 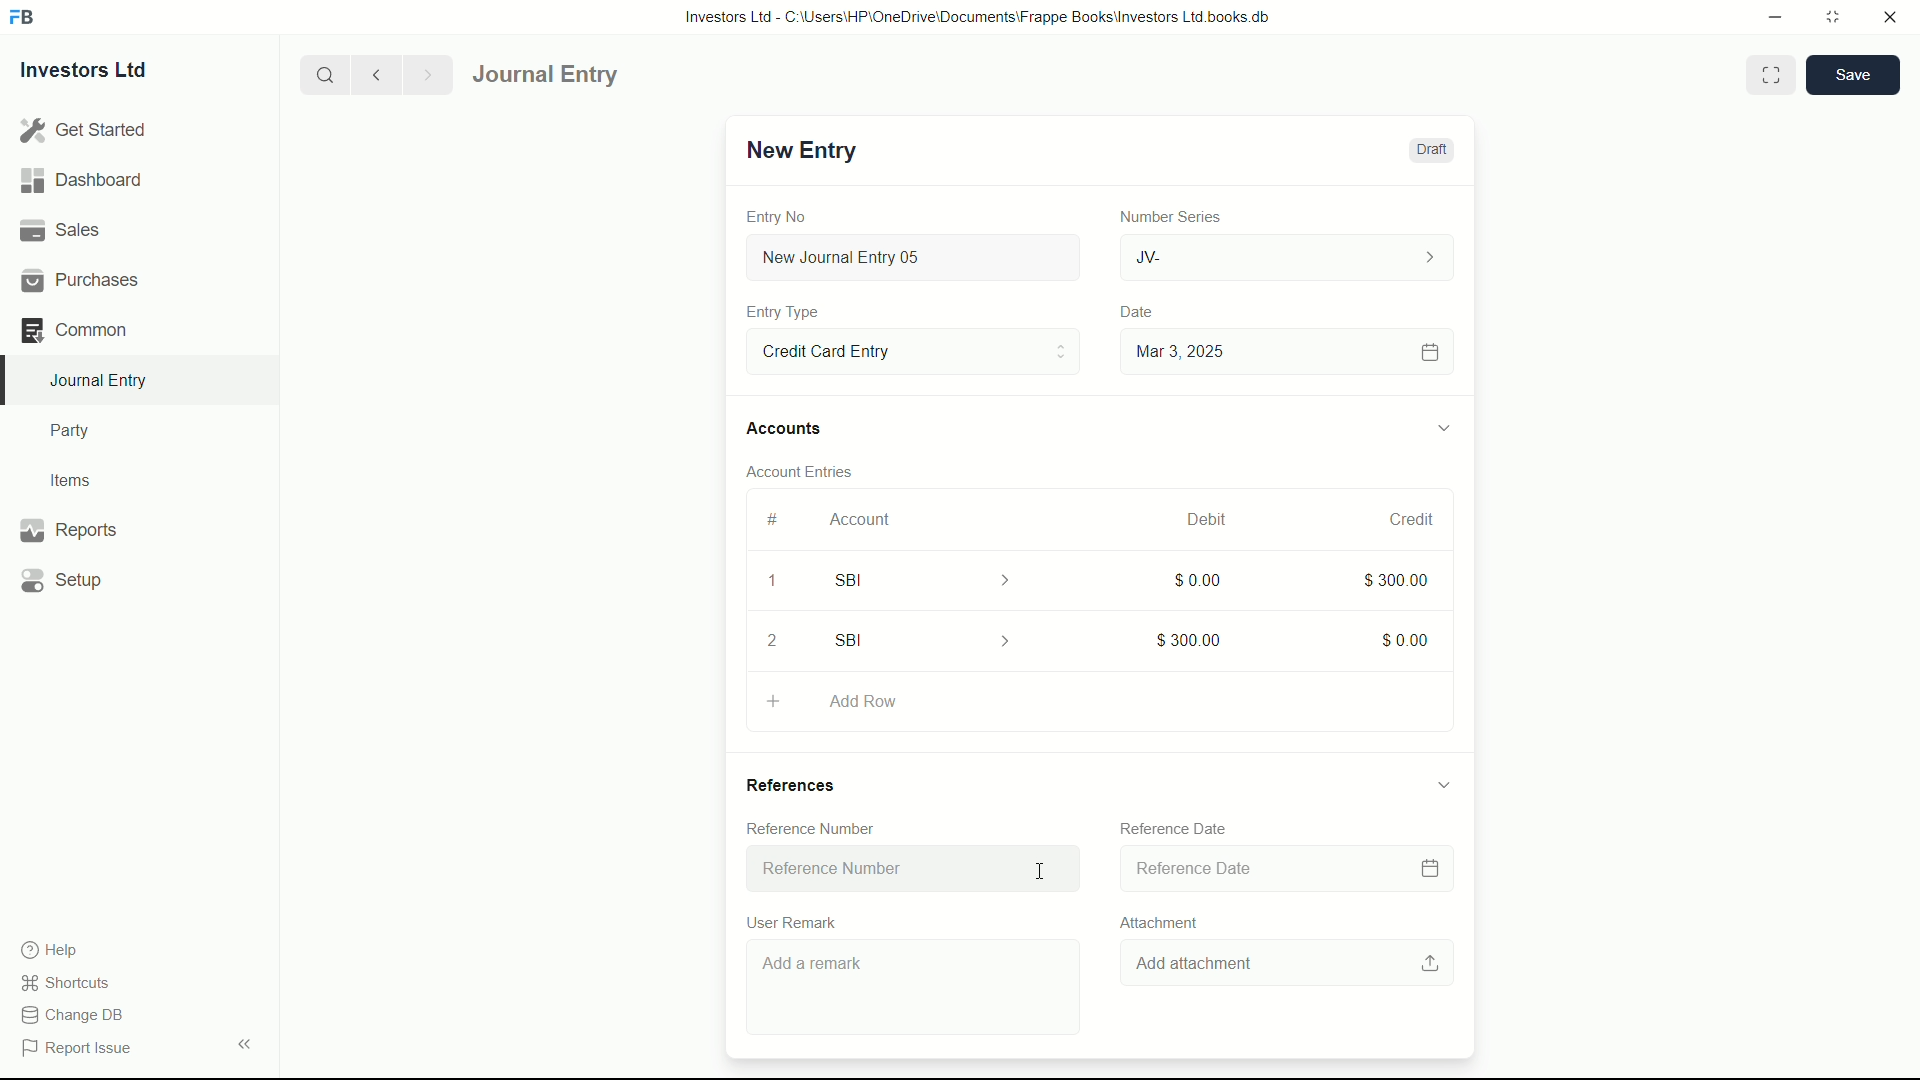 I want to click on $0.00, so click(x=1188, y=579).